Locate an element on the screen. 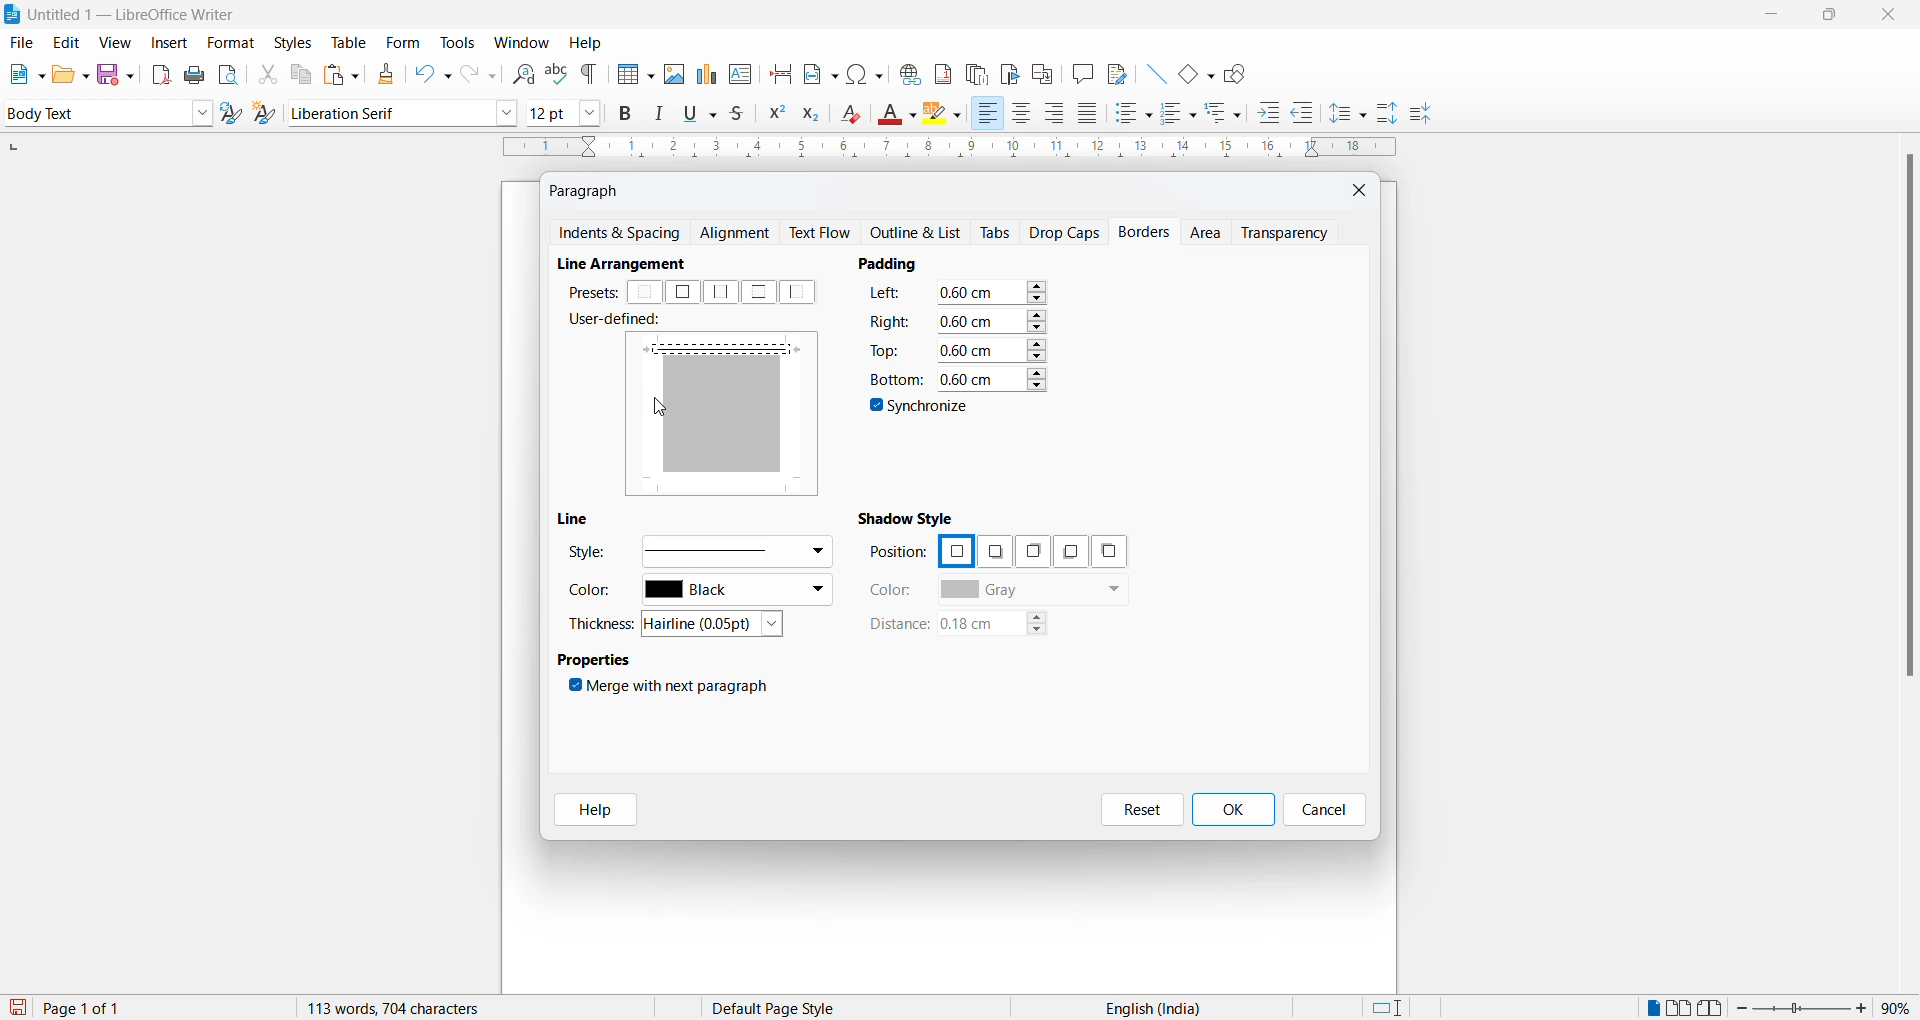 This screenshot has height=1020, width=1920. table is located at coordinates (349, 42).